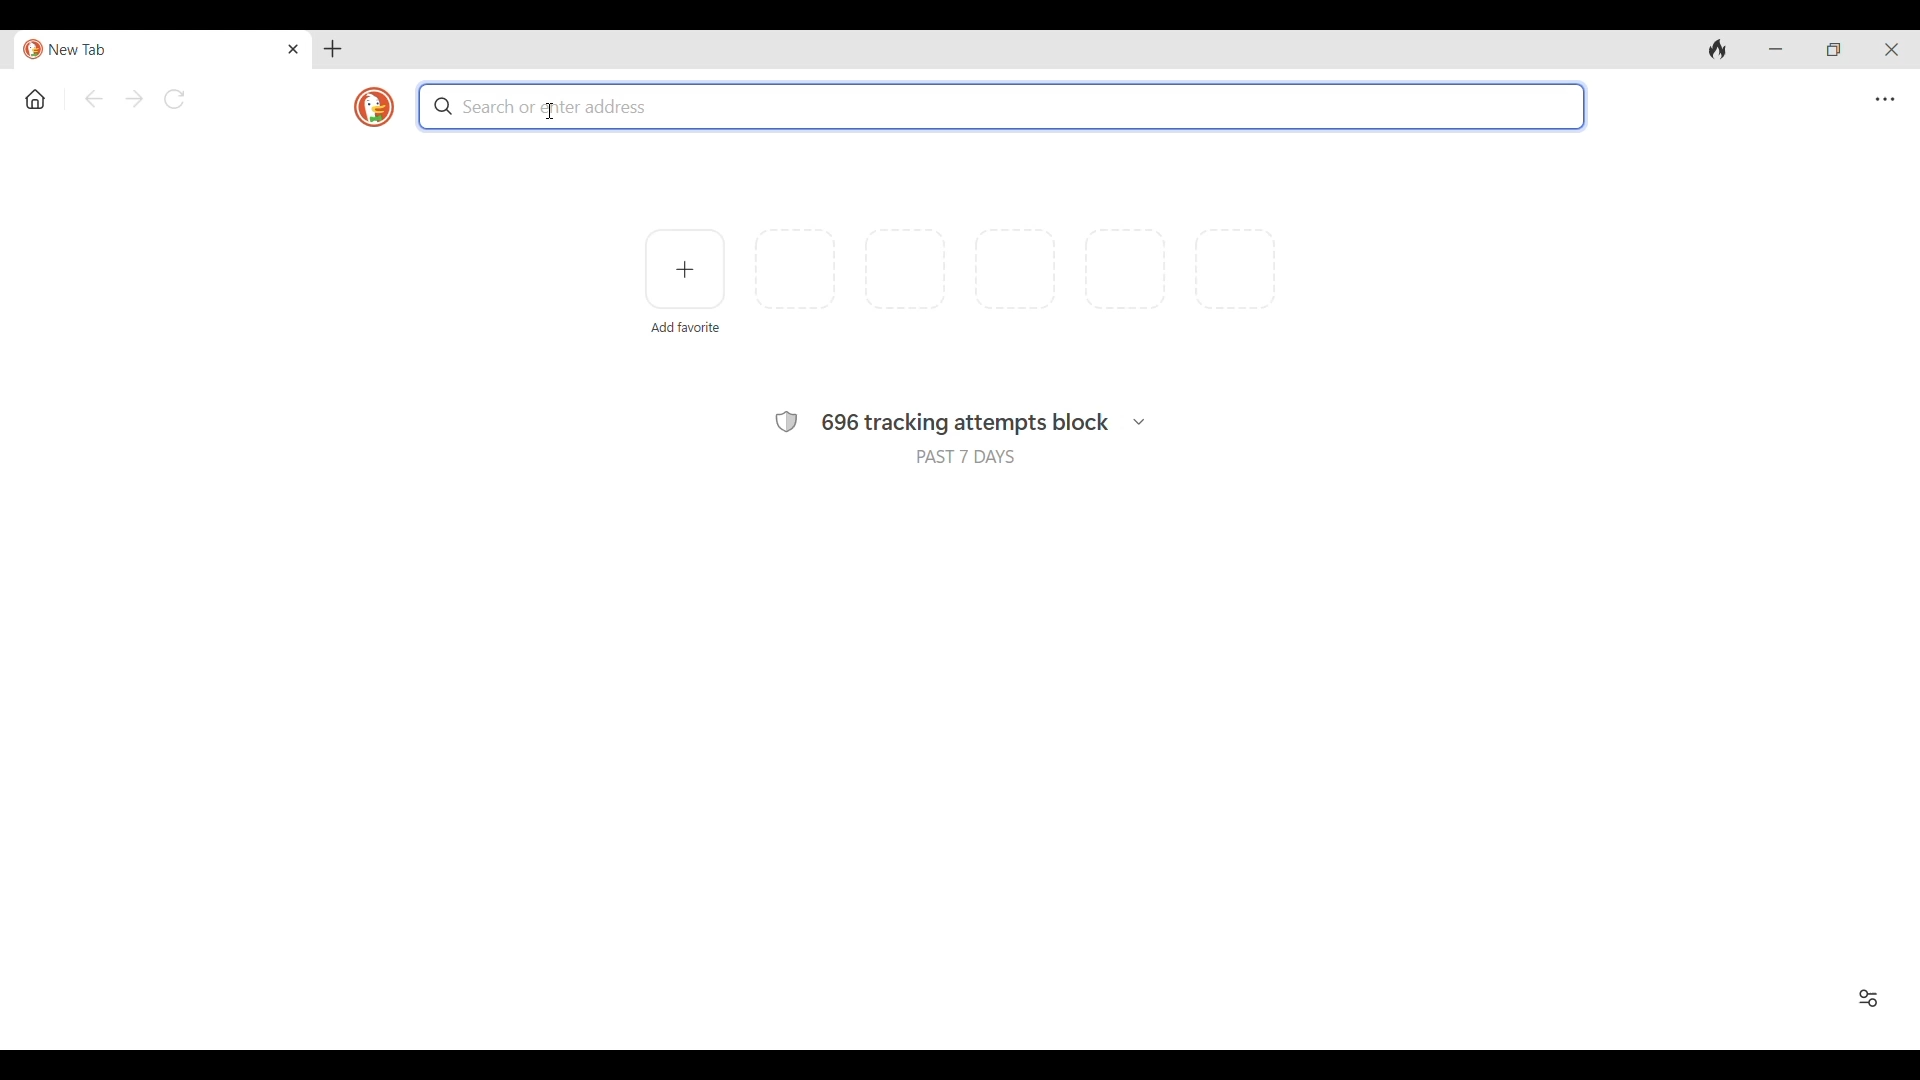 Image resolution: width=1920 pixels, height=1080 pixels. I want to click on Home, so click(35, 99).